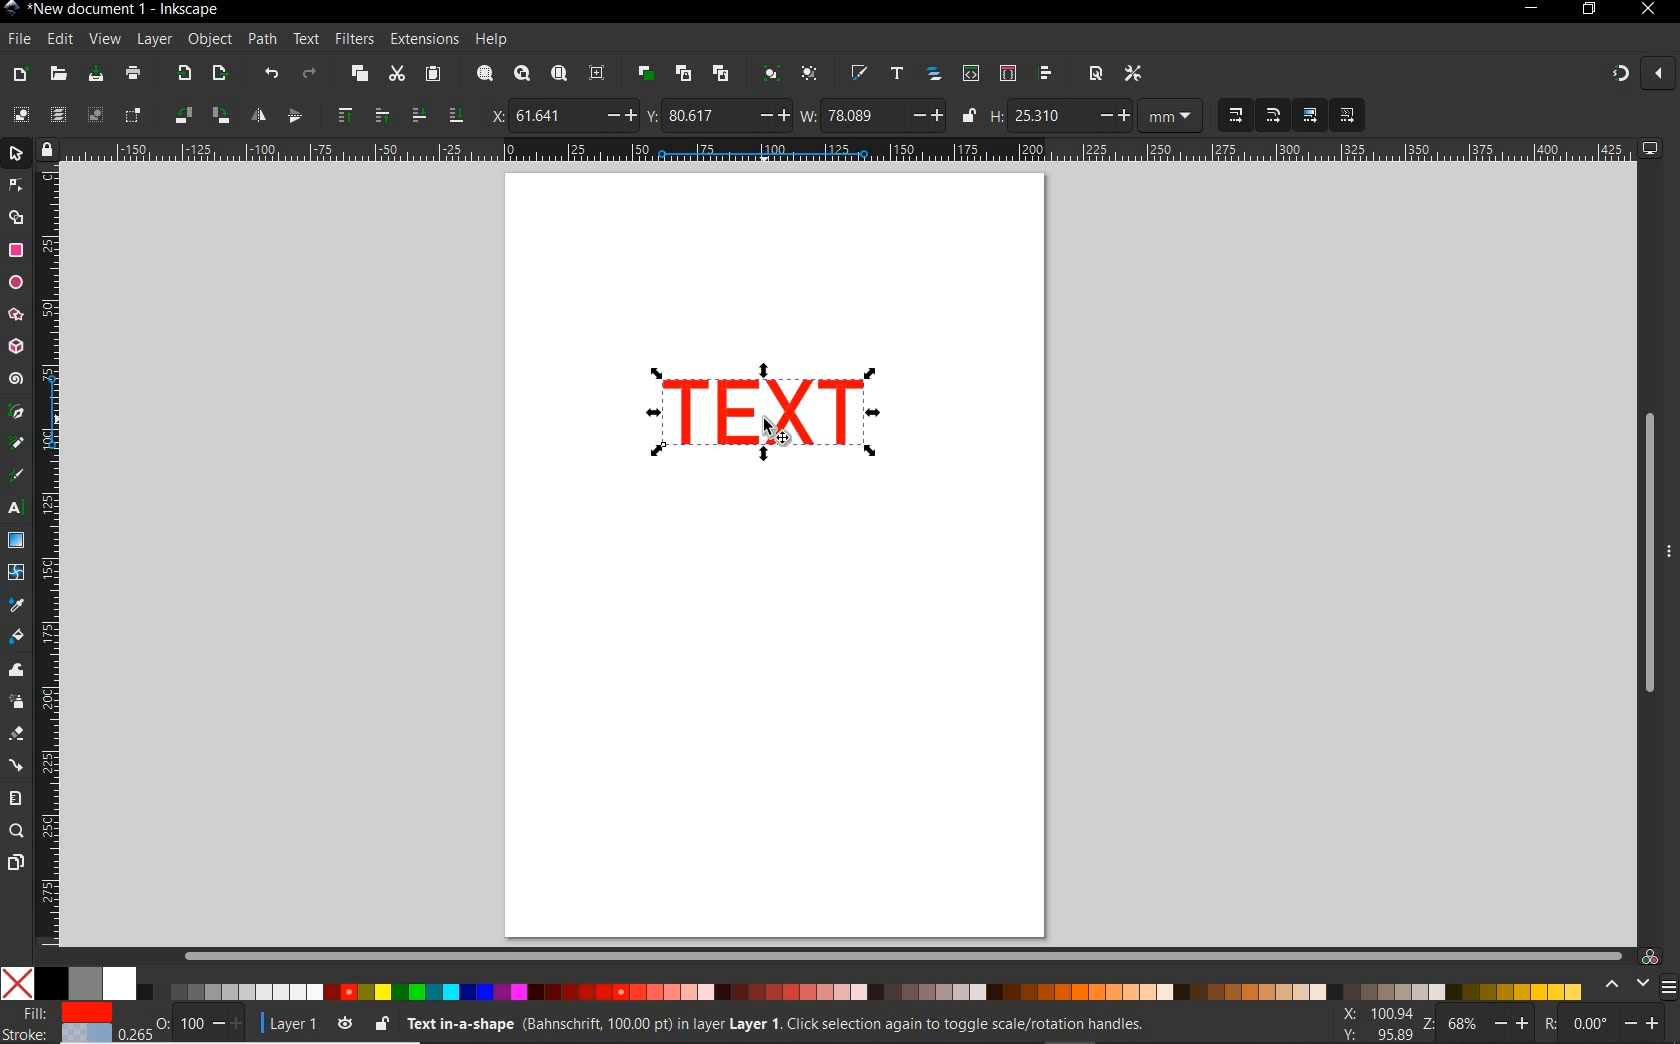 This screenshot has height=1044, width=1680. Describe the element at coordinates (60, 73) in the screenshot. I see `open file dialog` at that location.